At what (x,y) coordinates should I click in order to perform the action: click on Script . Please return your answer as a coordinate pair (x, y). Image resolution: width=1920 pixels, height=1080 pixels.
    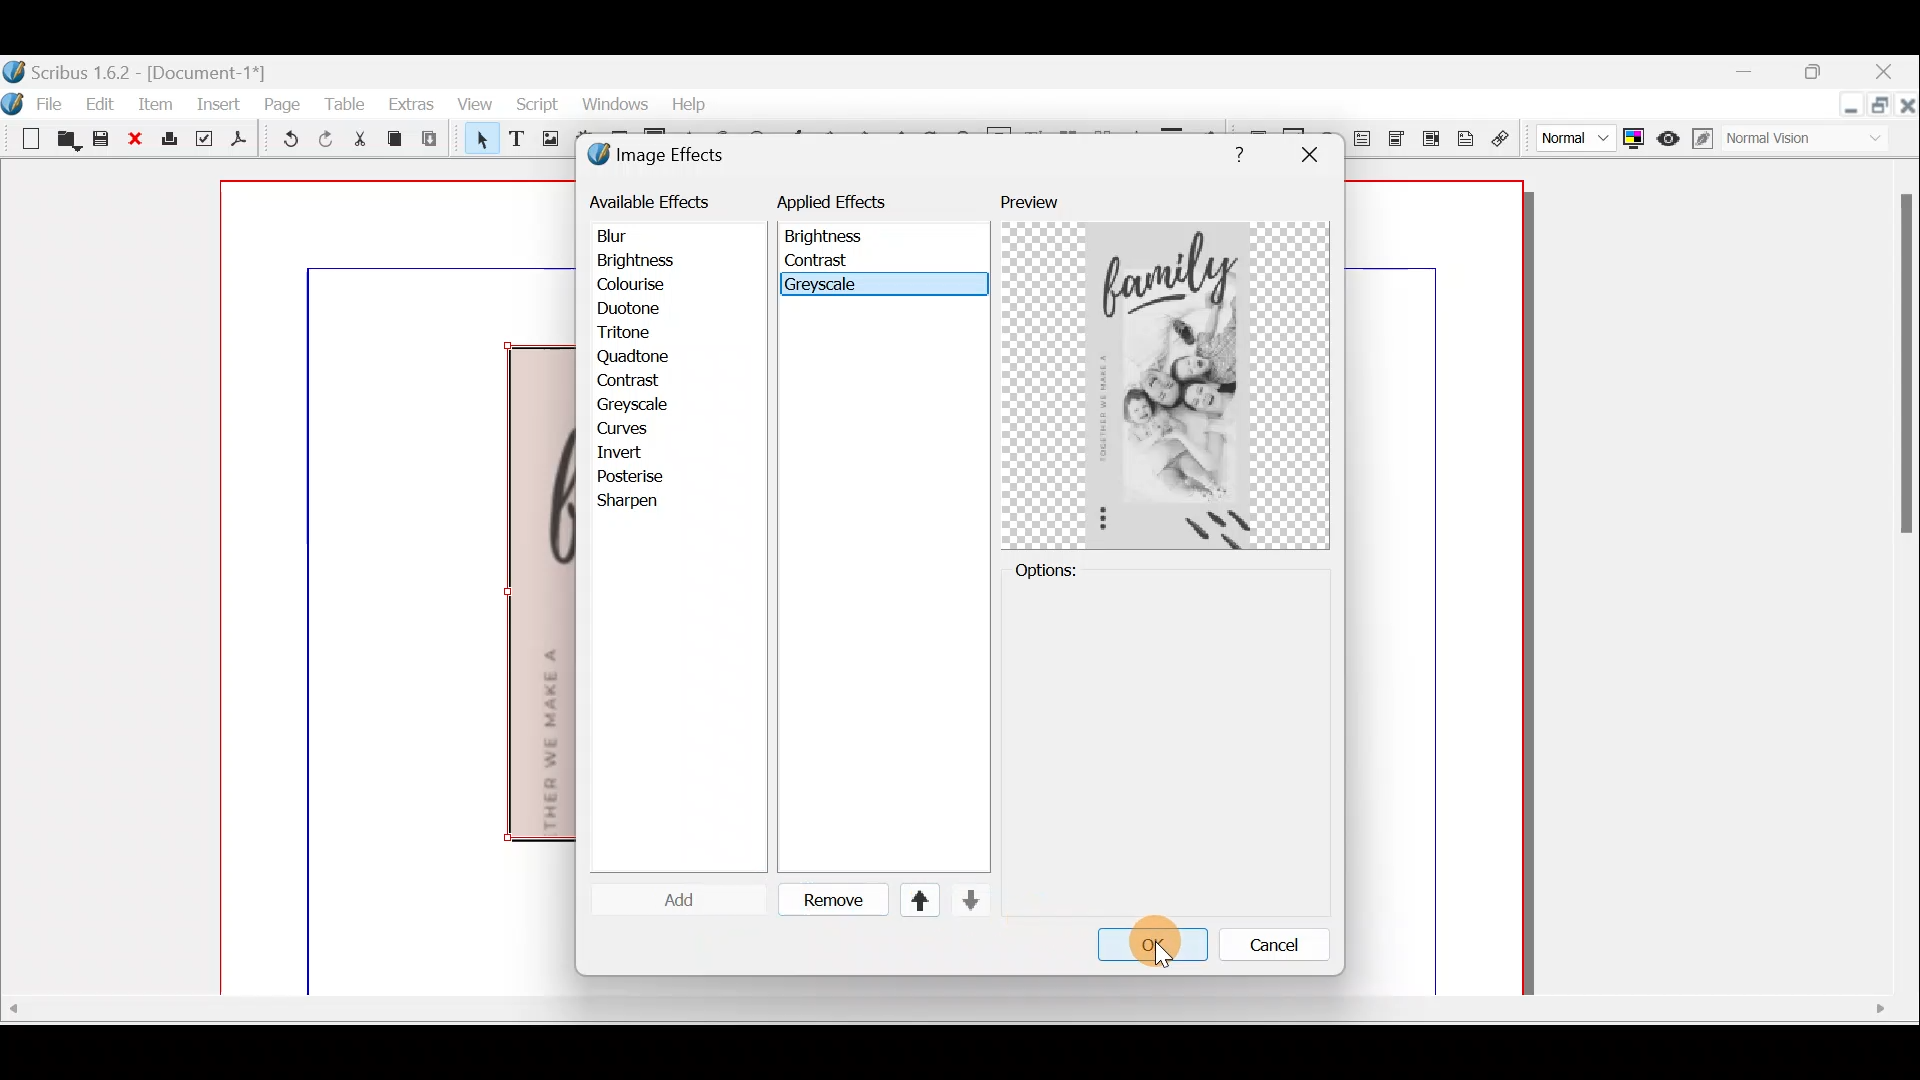
    Looking at the image, I should click on (543, 106).